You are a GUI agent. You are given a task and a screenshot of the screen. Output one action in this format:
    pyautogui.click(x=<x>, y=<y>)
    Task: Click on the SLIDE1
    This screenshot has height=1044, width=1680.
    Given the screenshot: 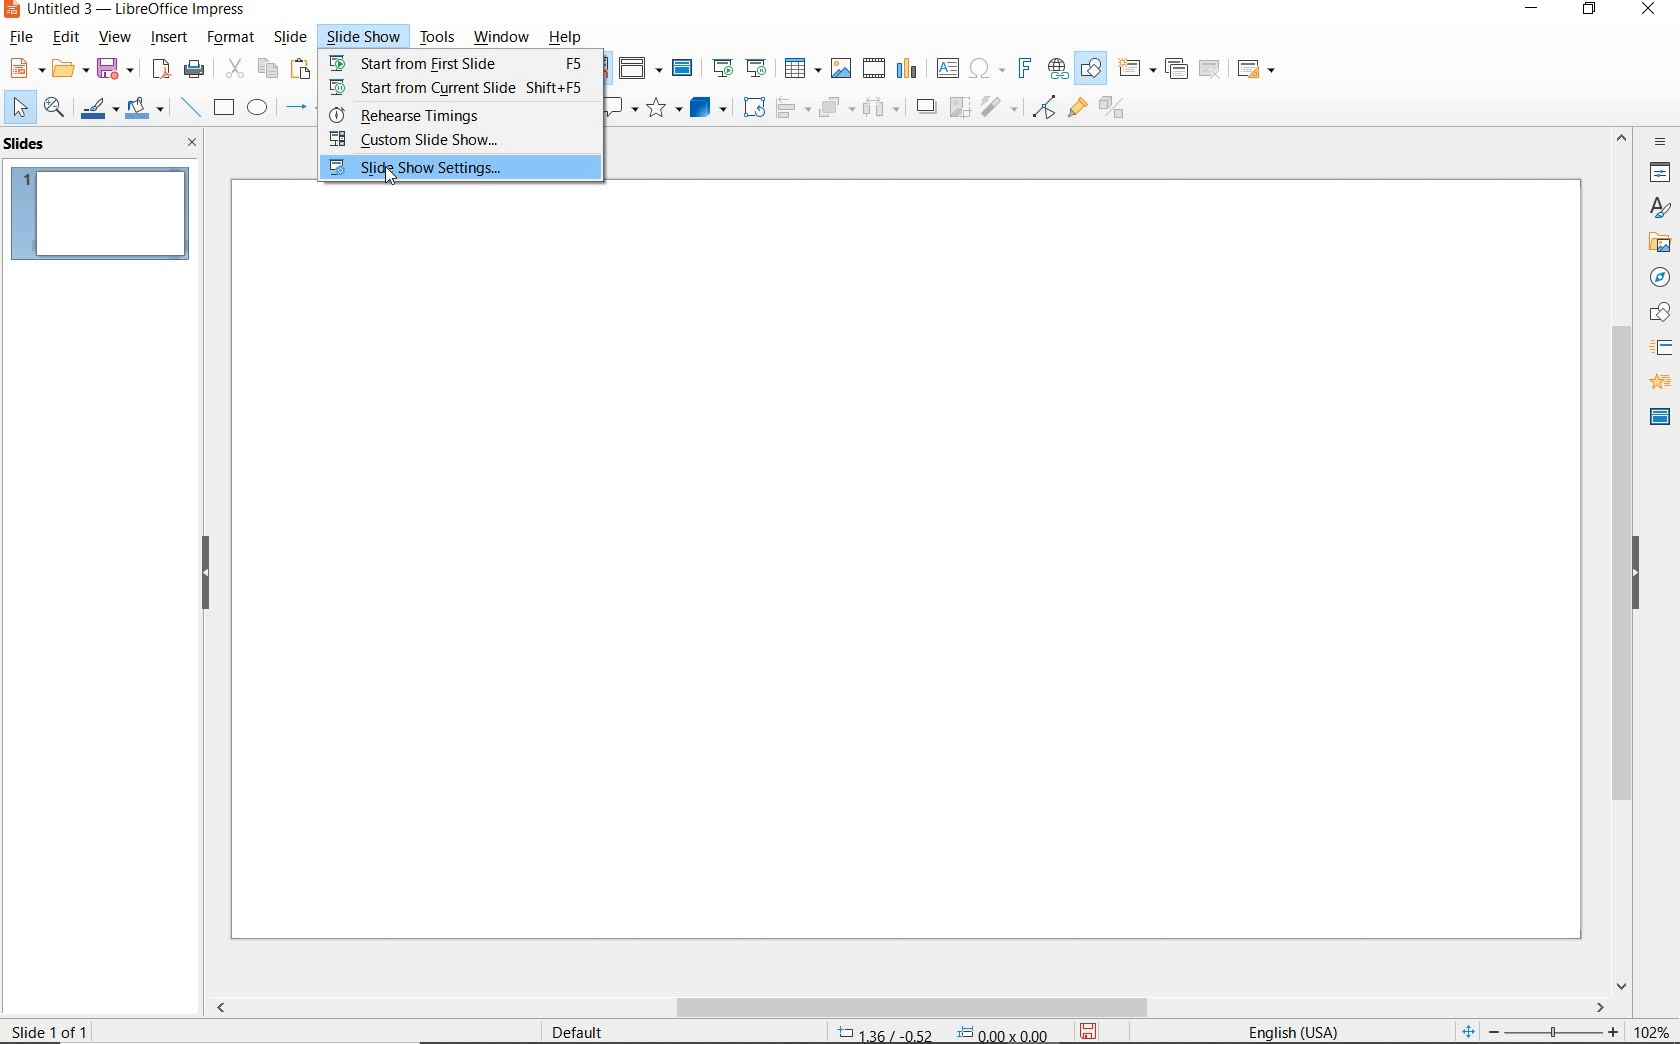 What is the action you would take?
    pyautogui.click(x=100, y=217)
    